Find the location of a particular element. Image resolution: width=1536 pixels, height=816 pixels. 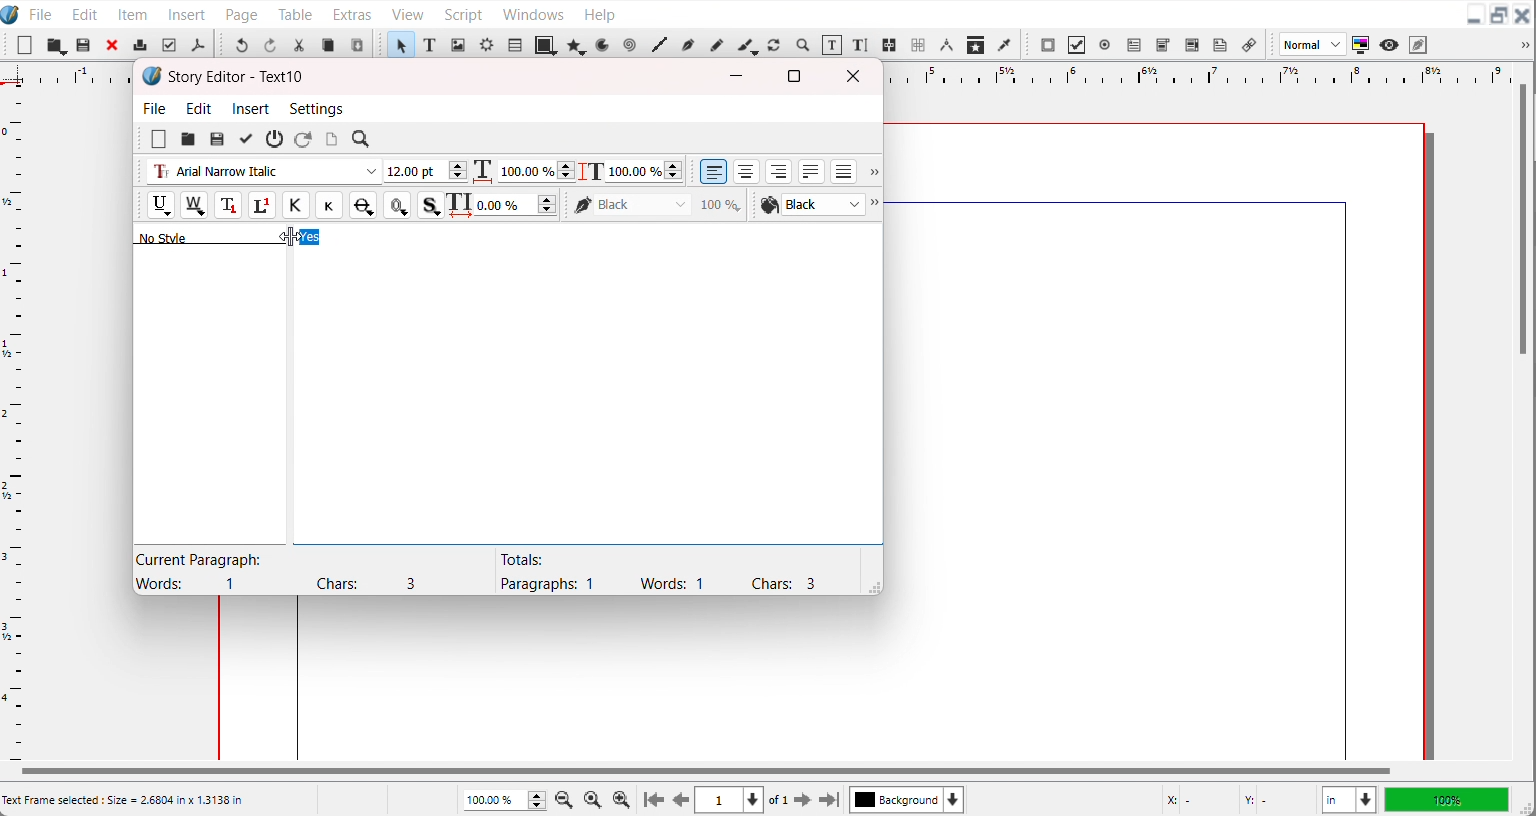

Close is located at coordinates (857, 76).